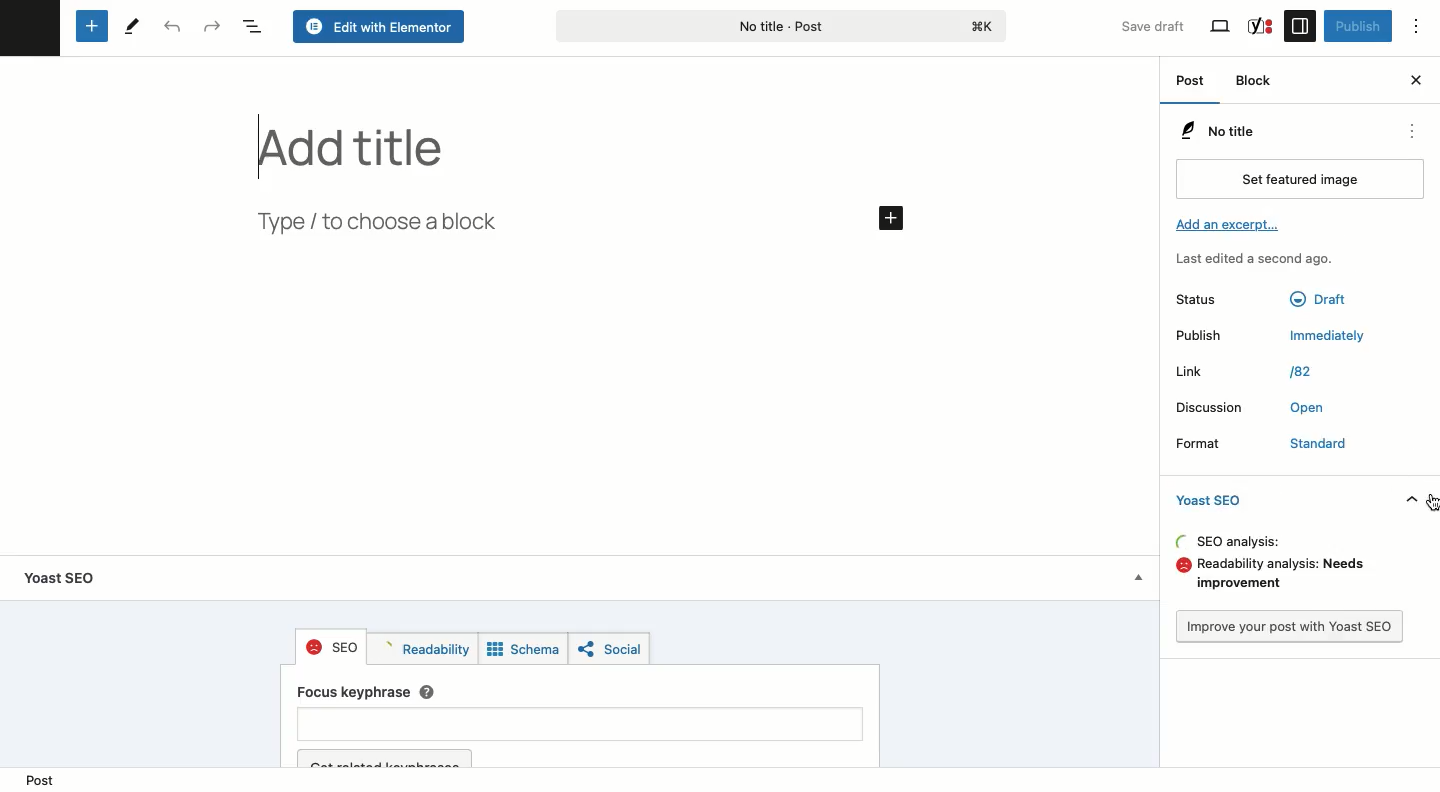  What do you see at coordinates (1415, 78) in the screenshot?
I see `Close` at bounding box center [1415, 78].